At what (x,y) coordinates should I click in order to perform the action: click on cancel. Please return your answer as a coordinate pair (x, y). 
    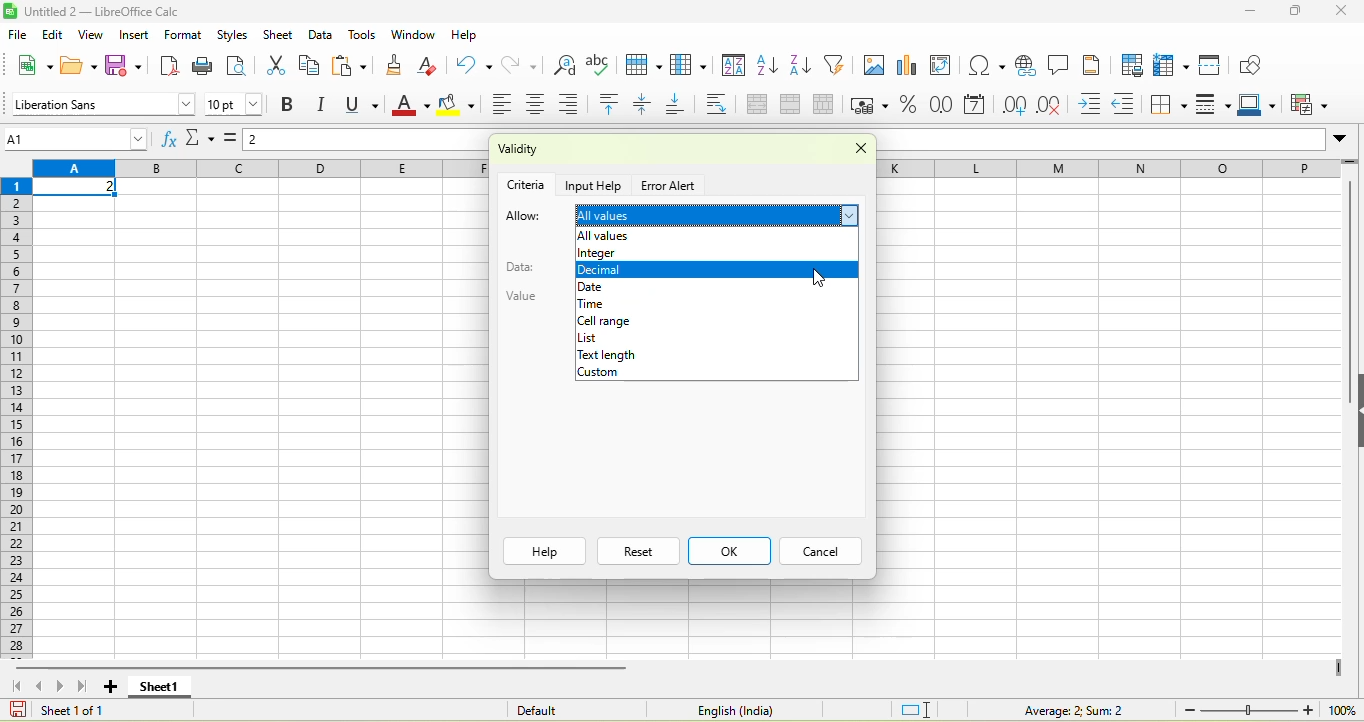
    Looking at the image, I should click on (818, 552).